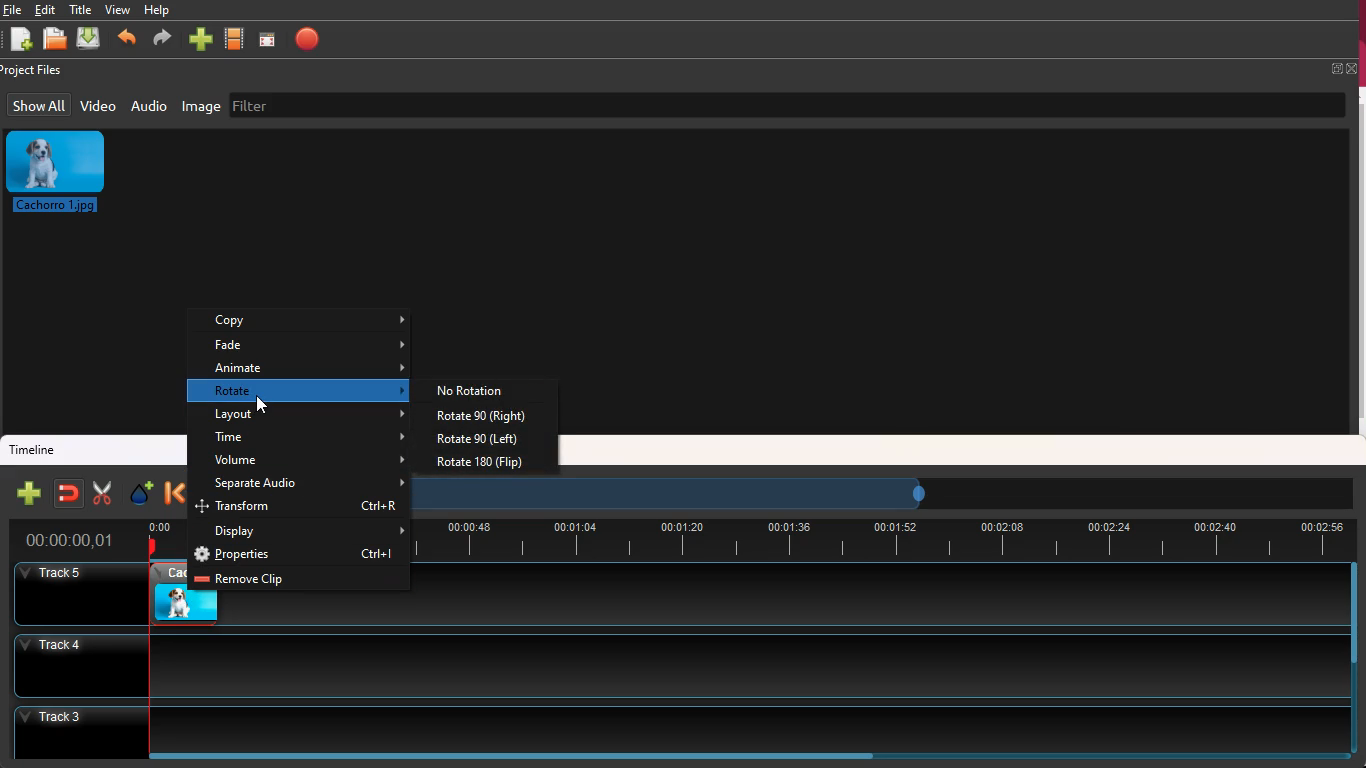 This screenshot has width=1366, height=768. What do you see at coordinates (80, 595) in the screenshot?
I see `` at bounding box center [80, 595].